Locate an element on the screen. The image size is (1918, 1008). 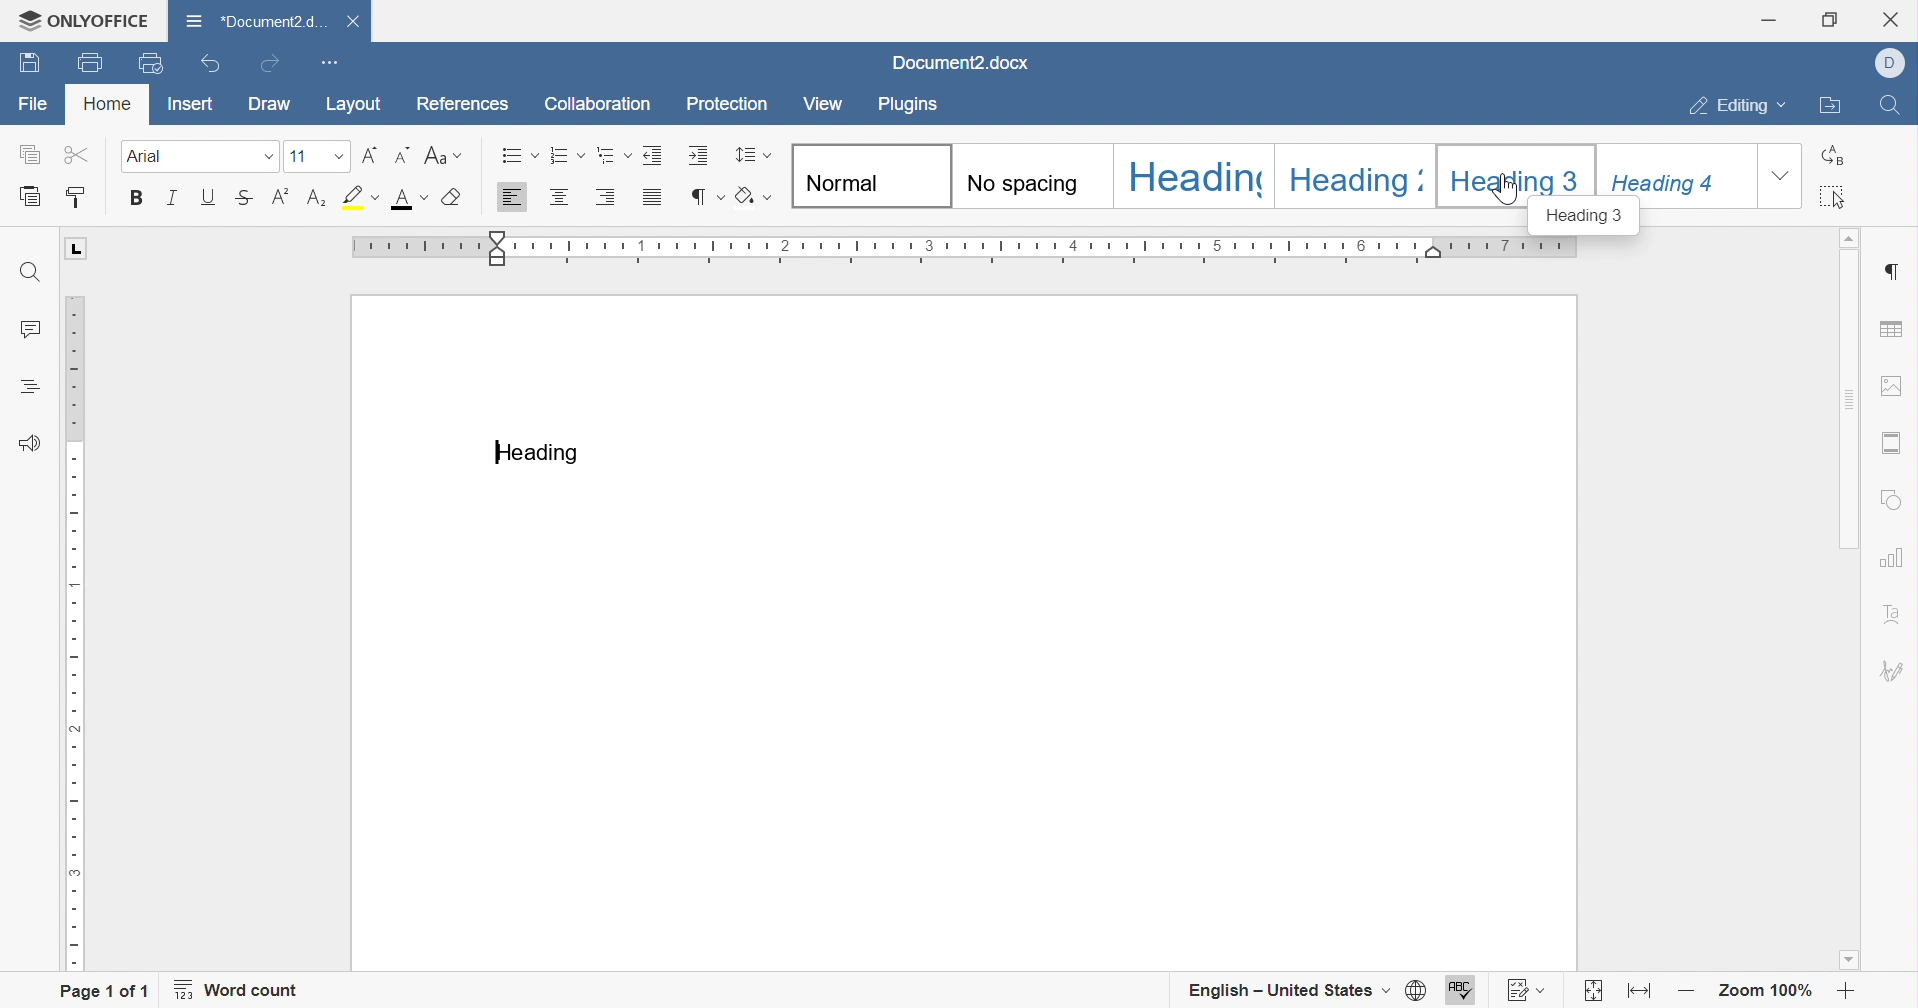
Decrease Indent is located at coordinates (648, 156).